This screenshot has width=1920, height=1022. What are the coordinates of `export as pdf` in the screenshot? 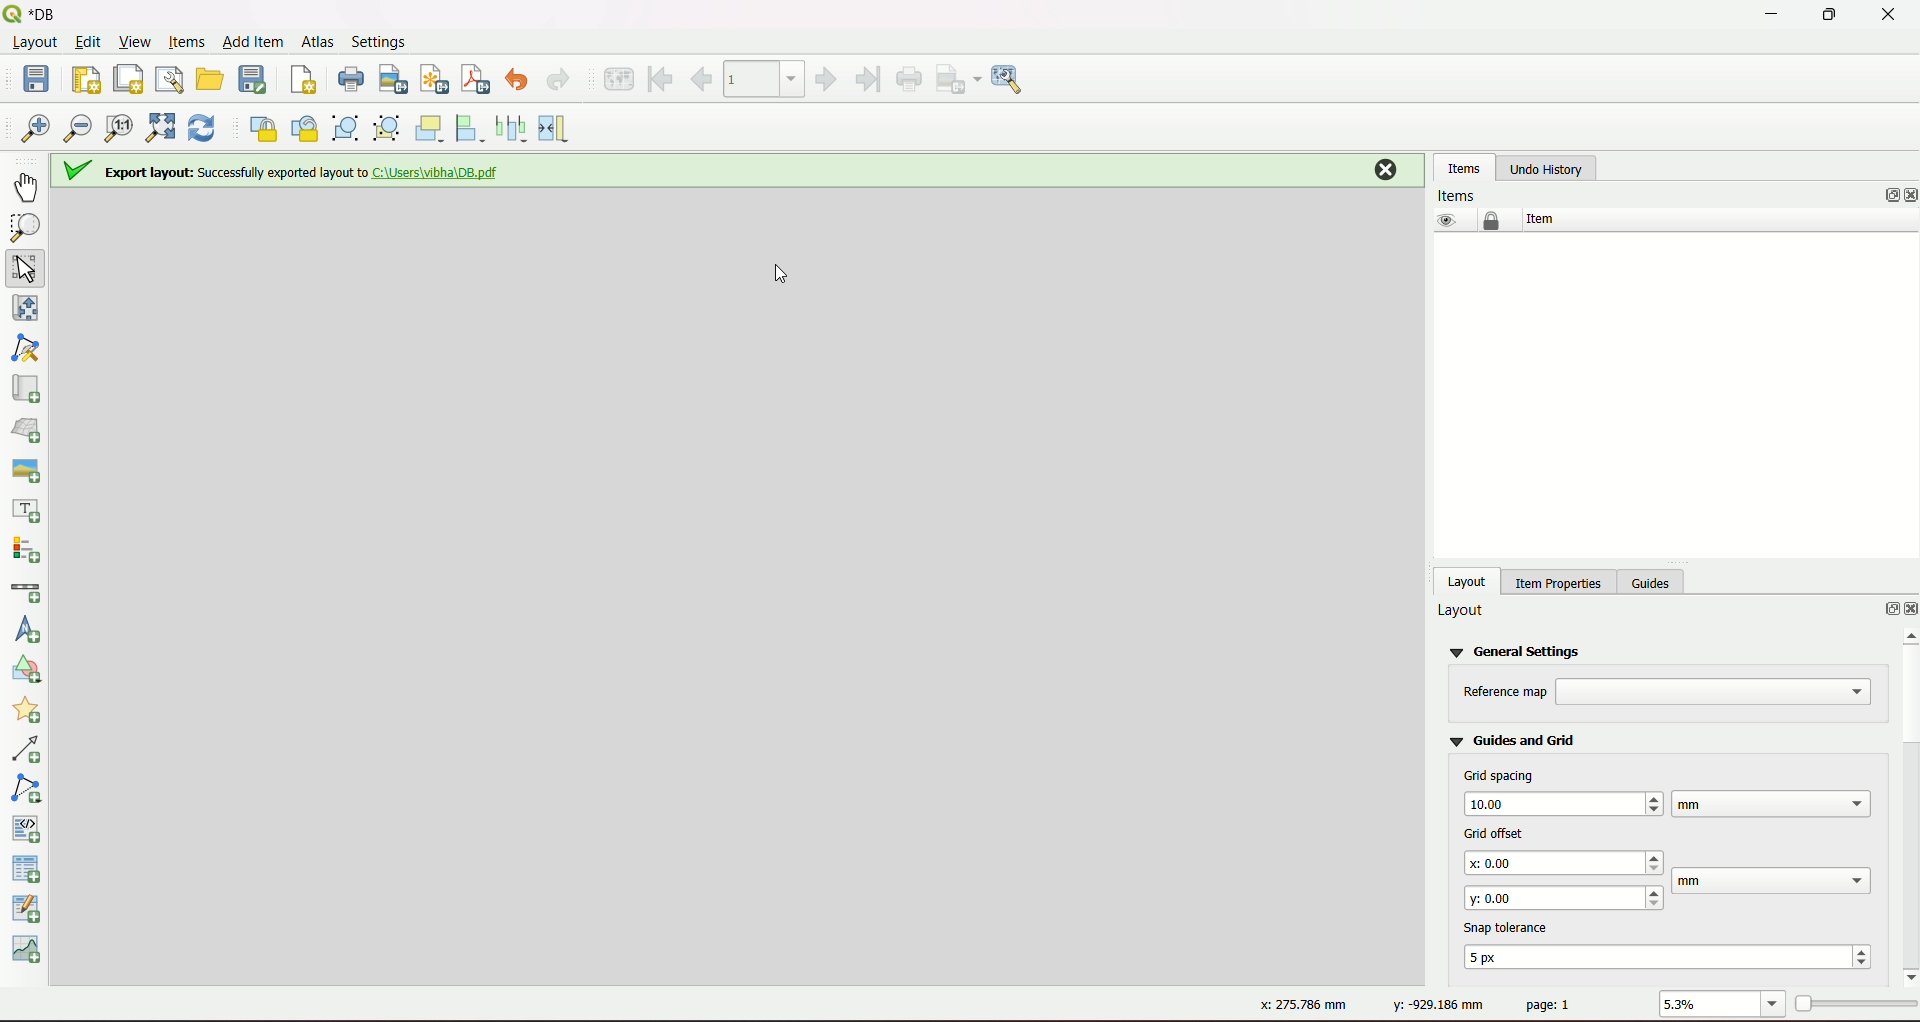 It's located at (476, 80).